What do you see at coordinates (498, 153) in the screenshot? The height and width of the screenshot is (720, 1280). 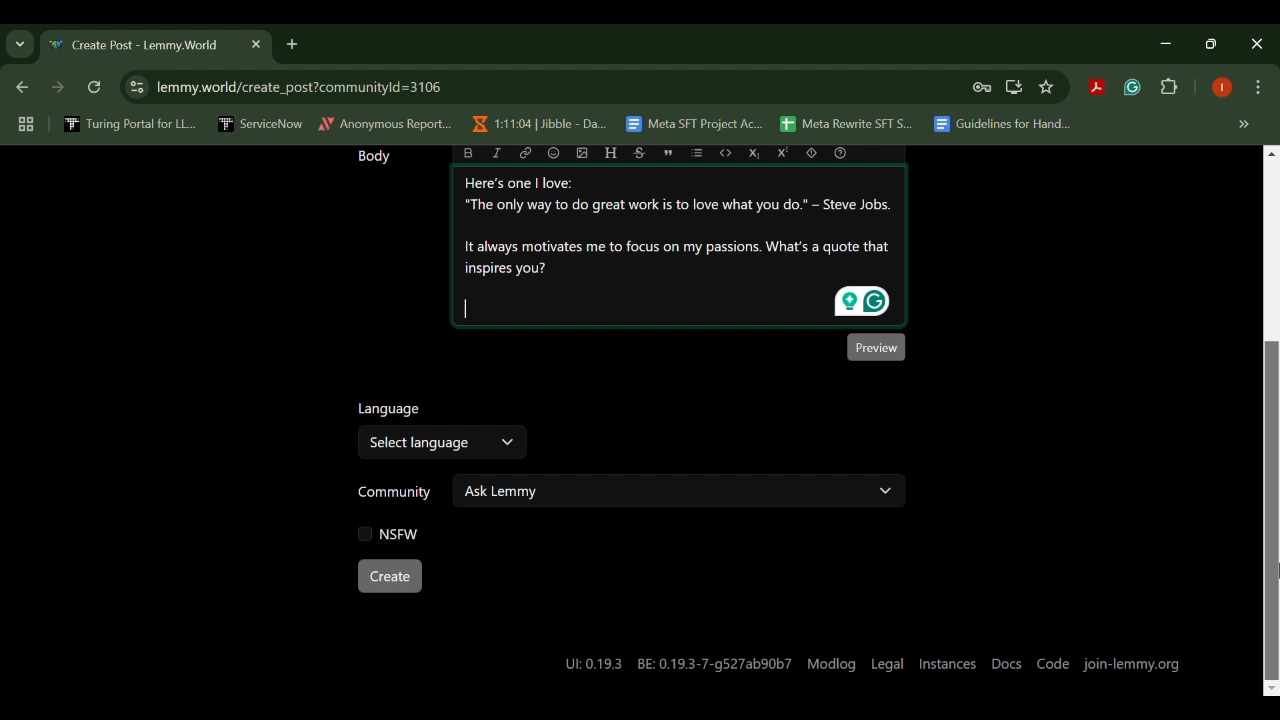 I see `italic` at bounding box center [498, 153].